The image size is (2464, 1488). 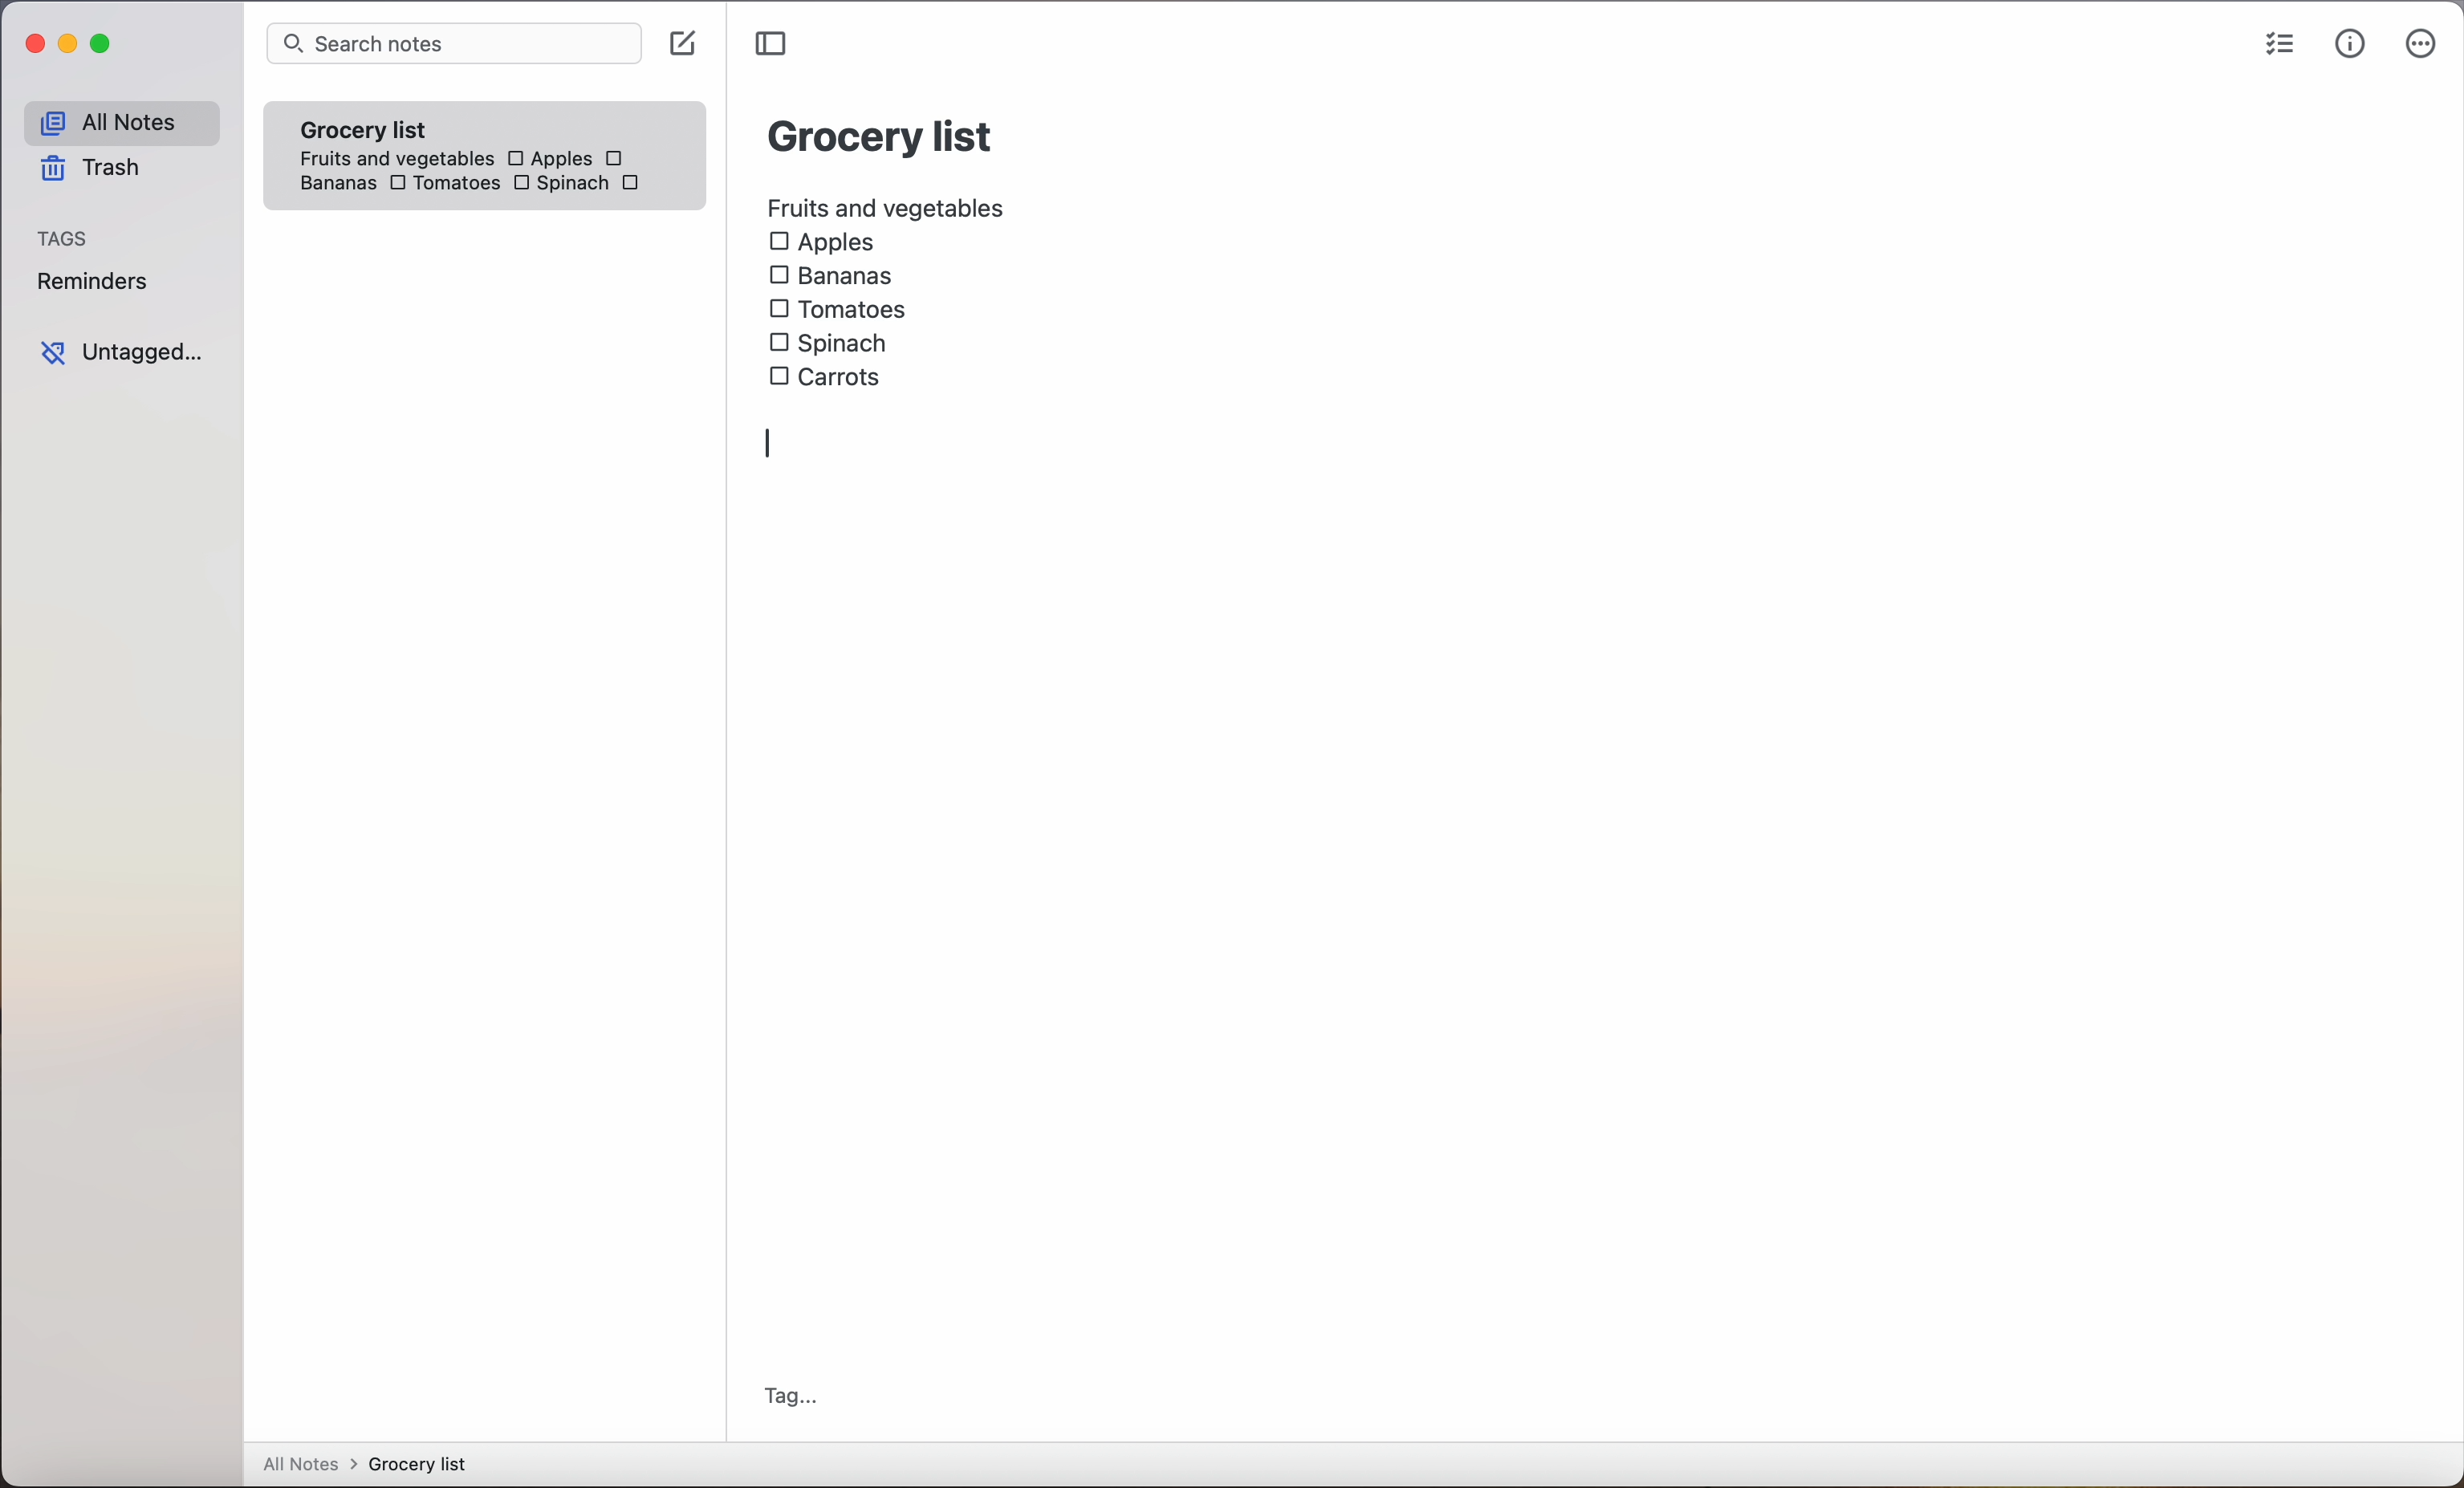 I want to click on enter action/writing bar, so click(x=773, y=443).